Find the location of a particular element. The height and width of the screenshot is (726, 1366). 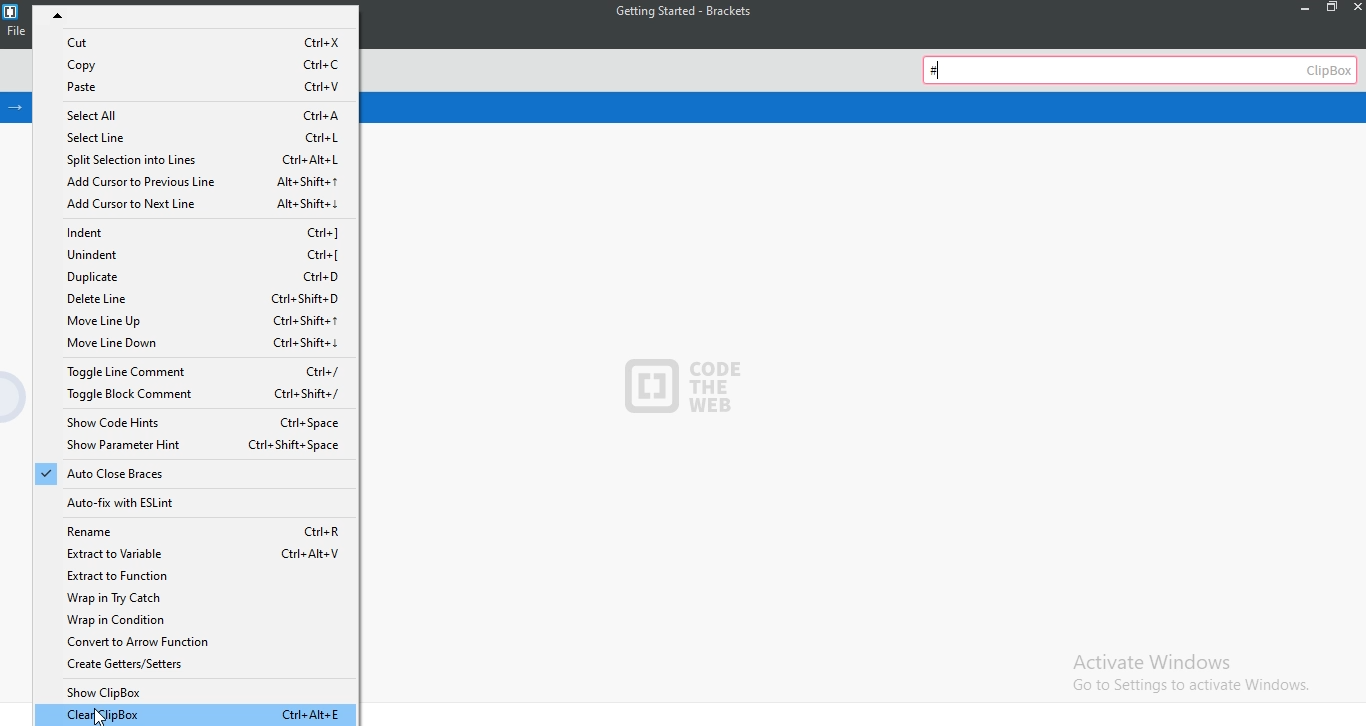

Show Clipbox is located at coordinates (196, 693).